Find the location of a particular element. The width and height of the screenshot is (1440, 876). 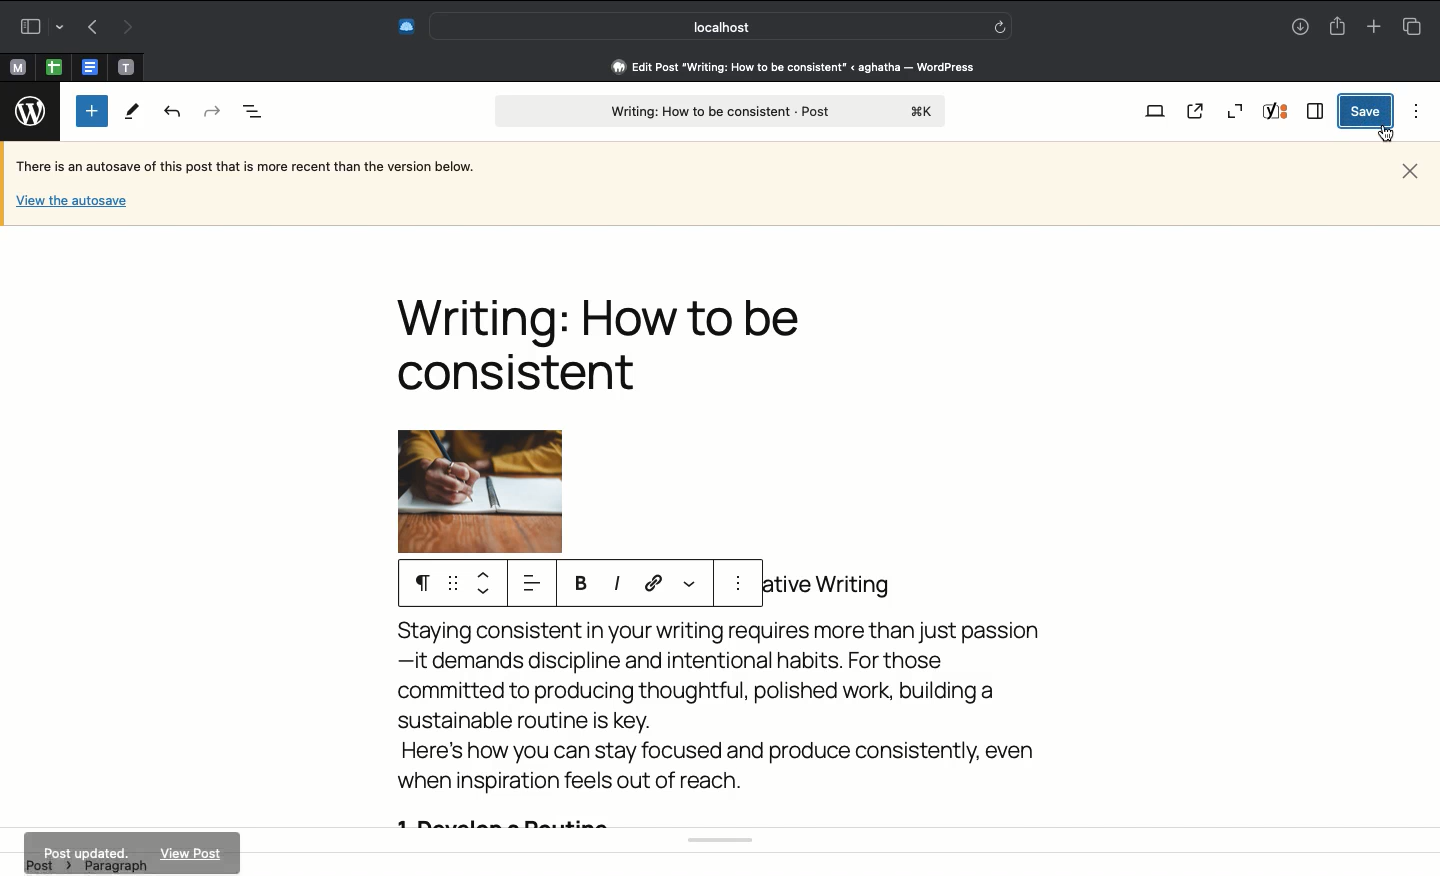

Downloads is located at coordinates (1300, 28).